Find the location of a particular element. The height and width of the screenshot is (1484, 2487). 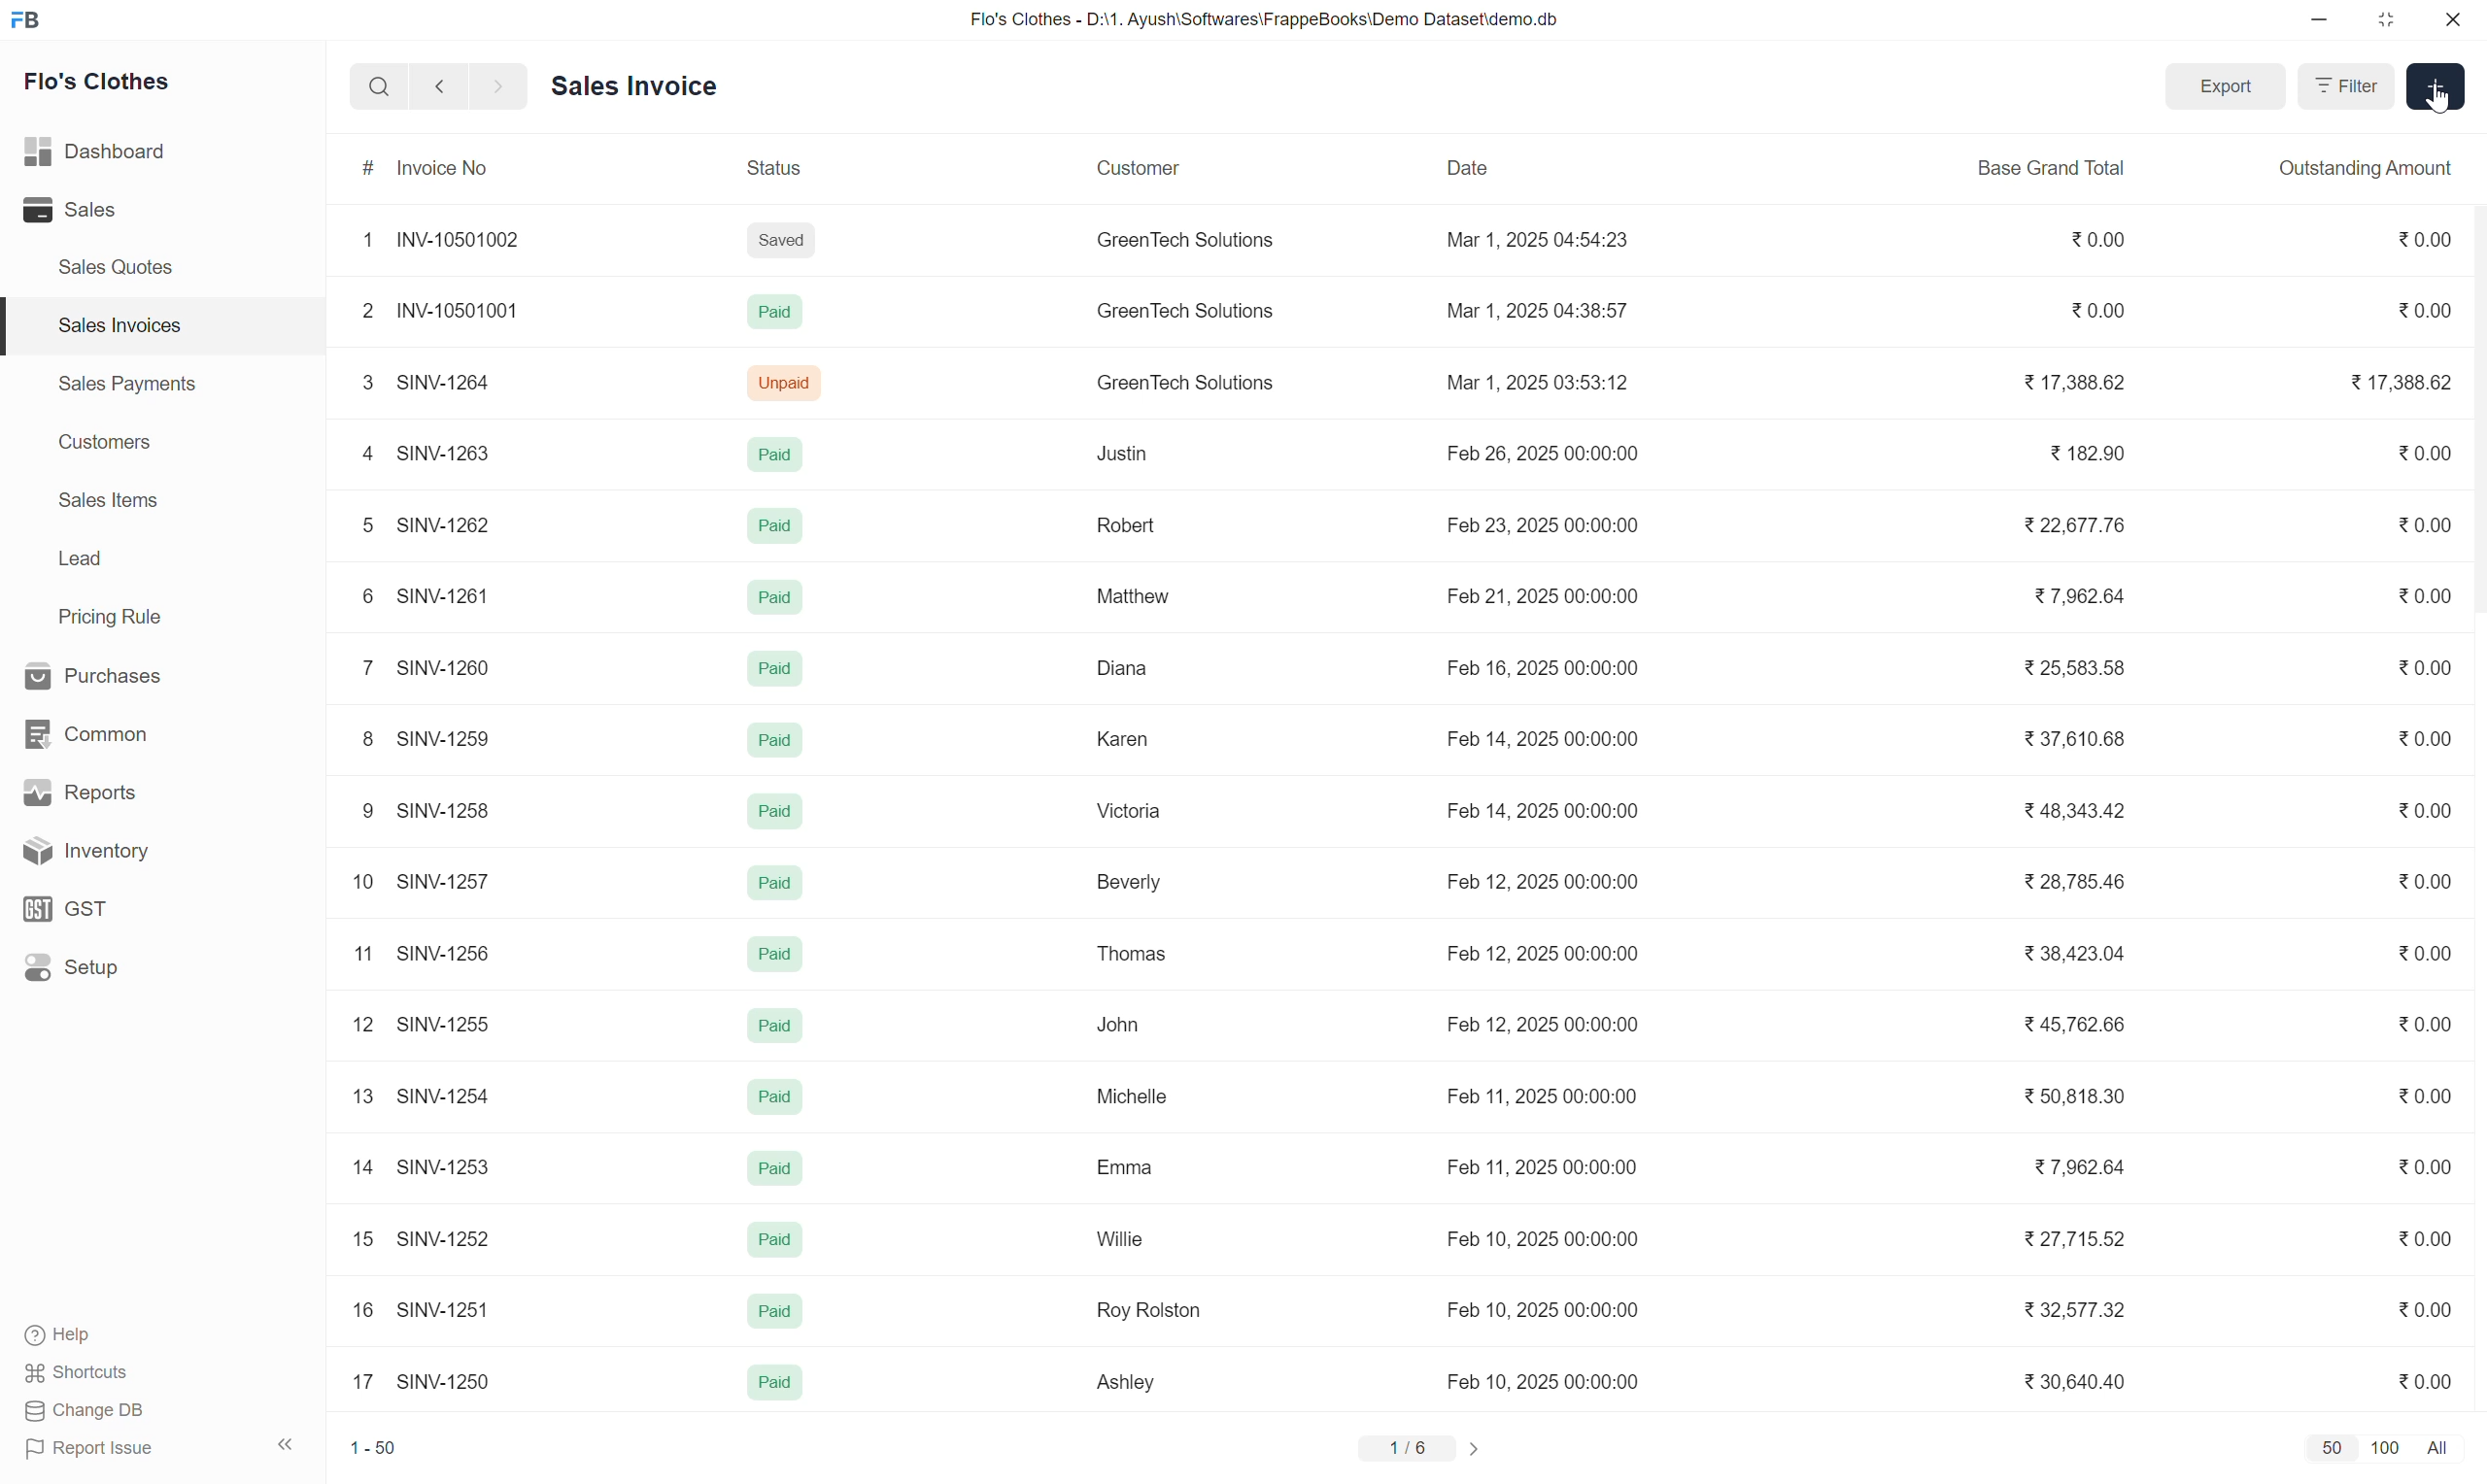

₹ 0.00 is located at coordinates (2105, 238).